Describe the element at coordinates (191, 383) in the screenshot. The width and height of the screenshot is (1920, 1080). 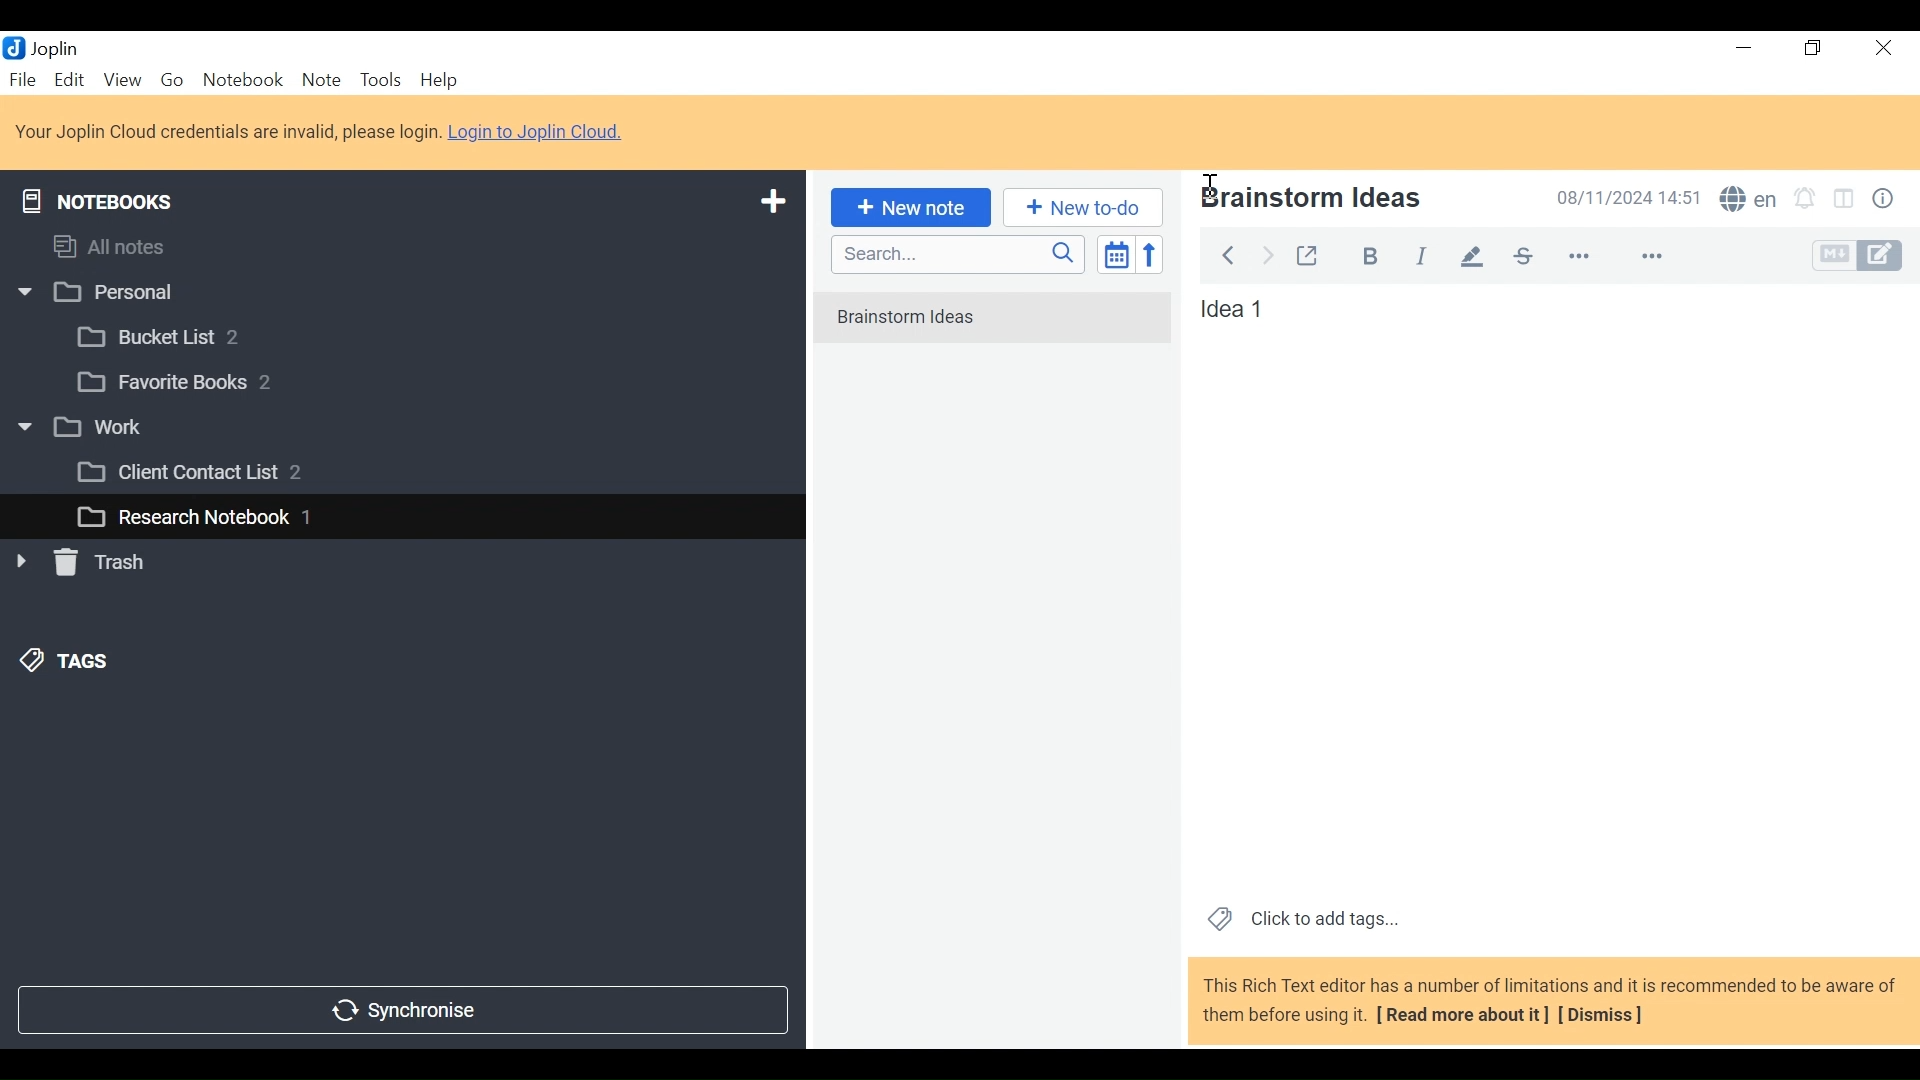
I see `[3 Favorite Books 2` at that location.